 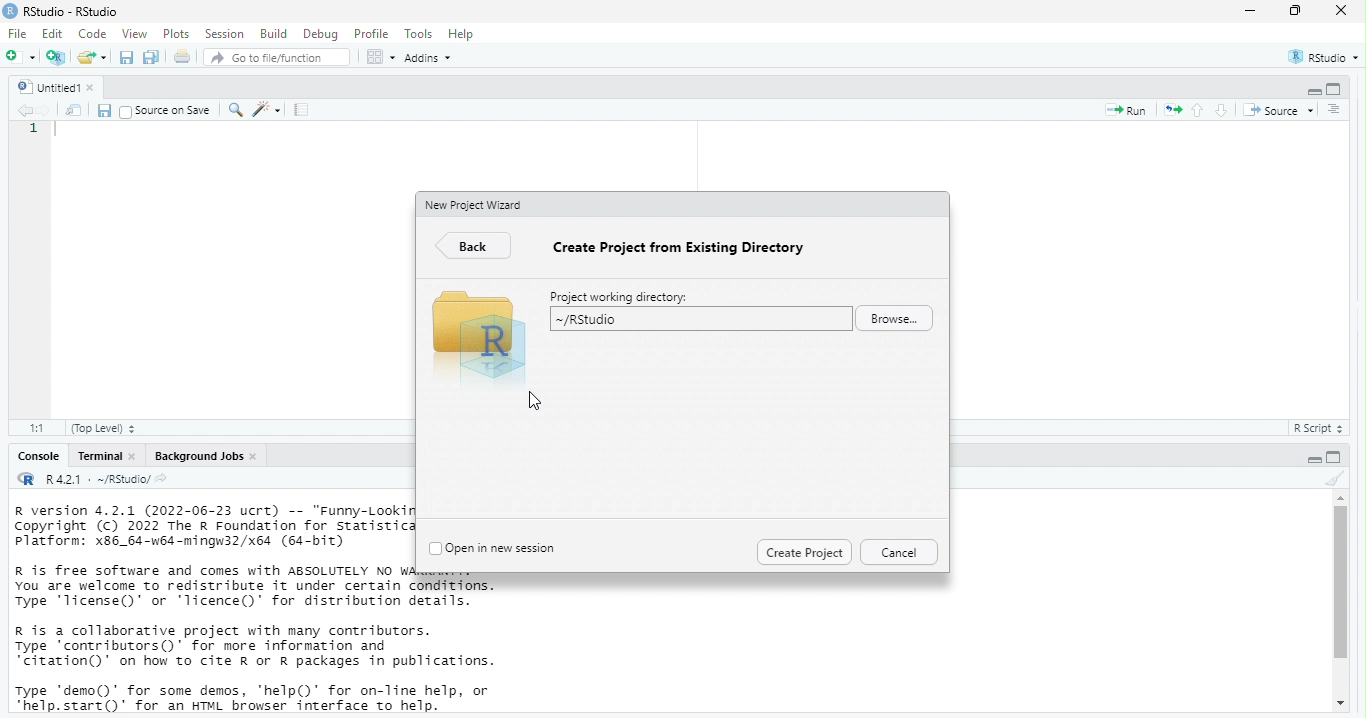 I want to click on plots, so click(x=177, y=33).